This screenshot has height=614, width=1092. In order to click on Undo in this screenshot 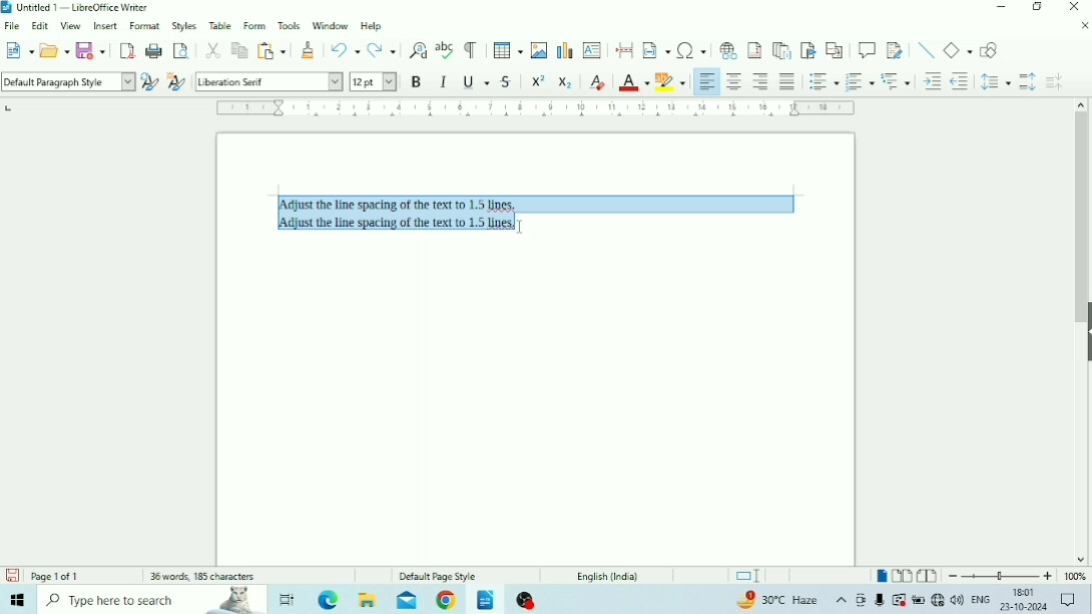, I will do `click(345, 49)`.